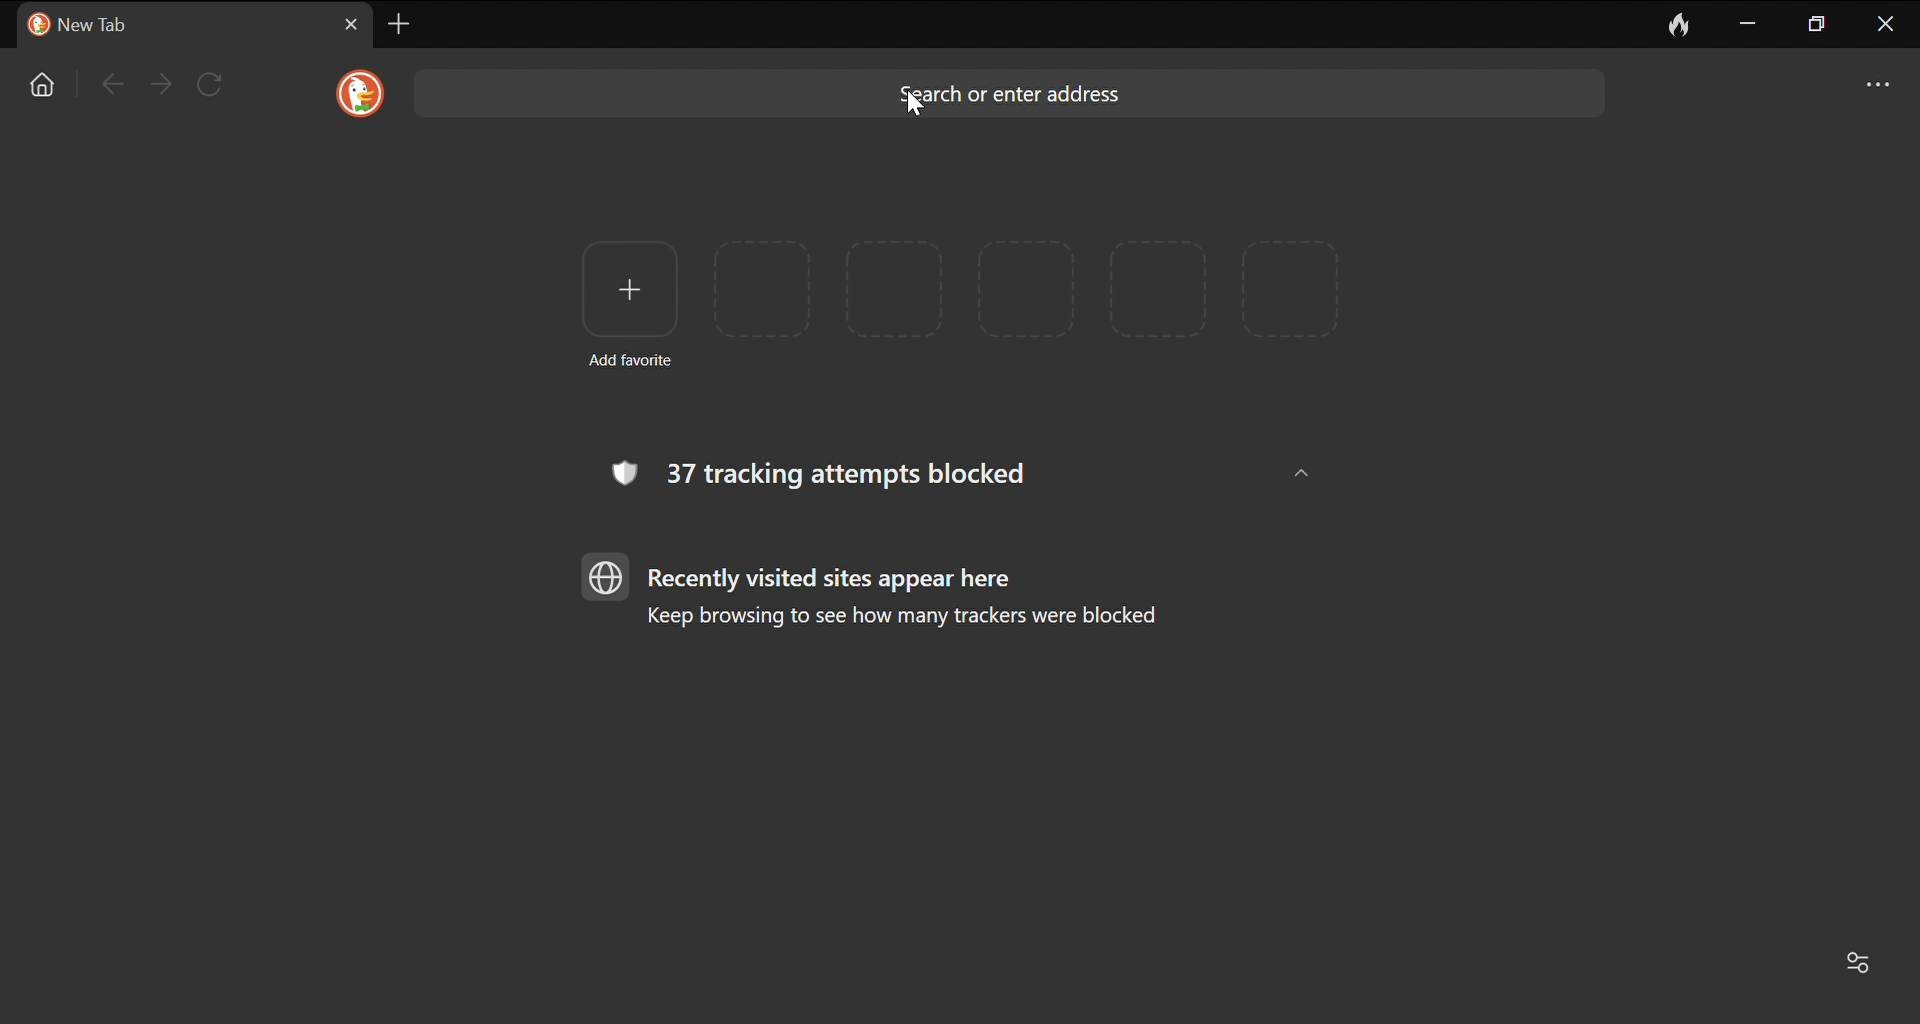 This screenshot has width=1920, height=1024. I want to click on Go back, so click(109, 83).